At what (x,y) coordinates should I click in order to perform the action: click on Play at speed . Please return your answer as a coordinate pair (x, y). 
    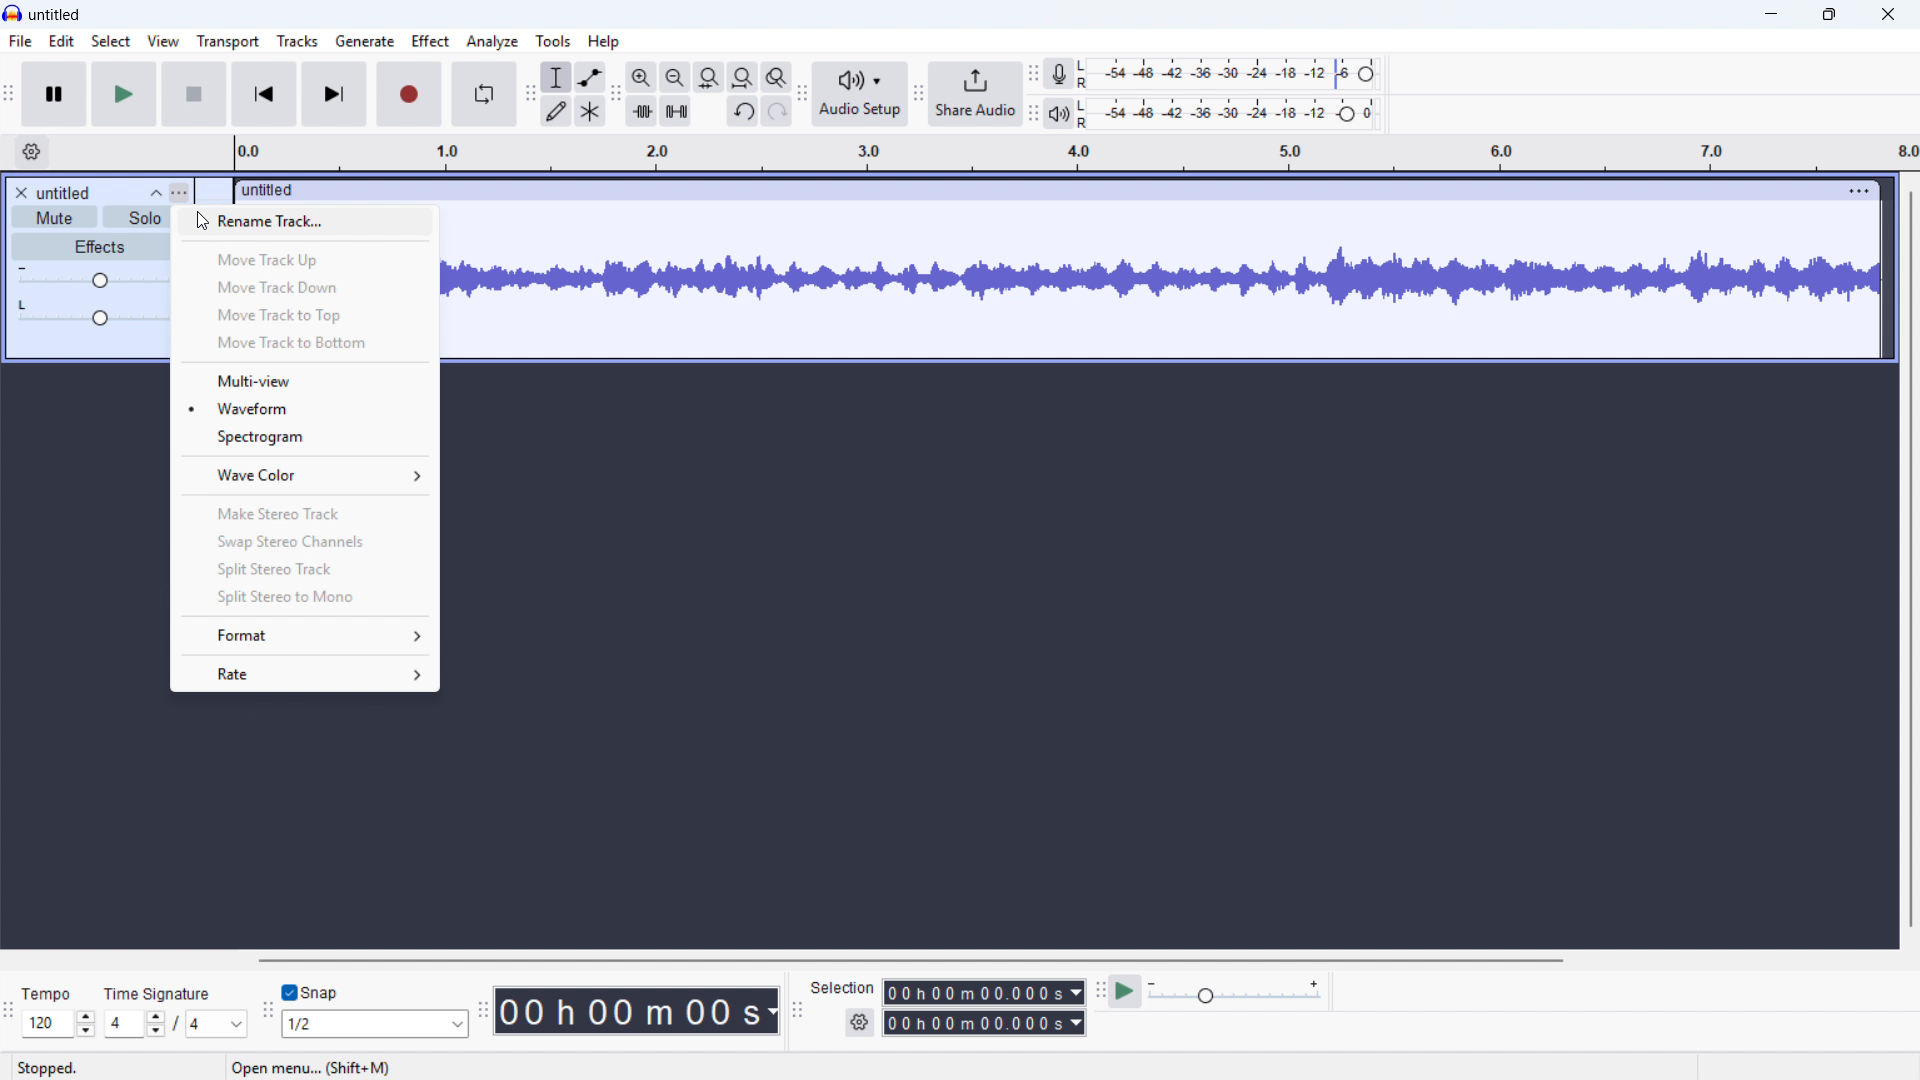
    Looking at the image, I should click on (1126, 990).